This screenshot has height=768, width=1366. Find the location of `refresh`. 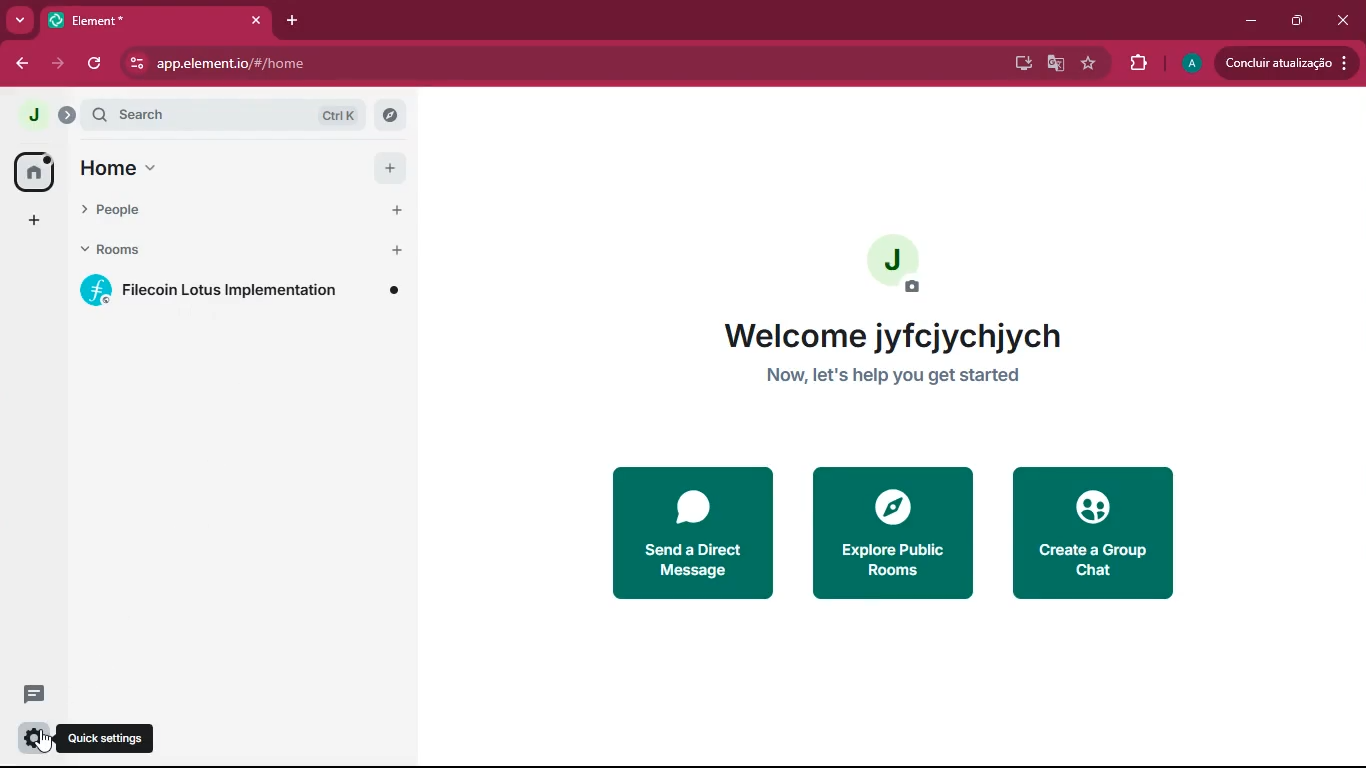

refresh is located at coordinates (96, 63).